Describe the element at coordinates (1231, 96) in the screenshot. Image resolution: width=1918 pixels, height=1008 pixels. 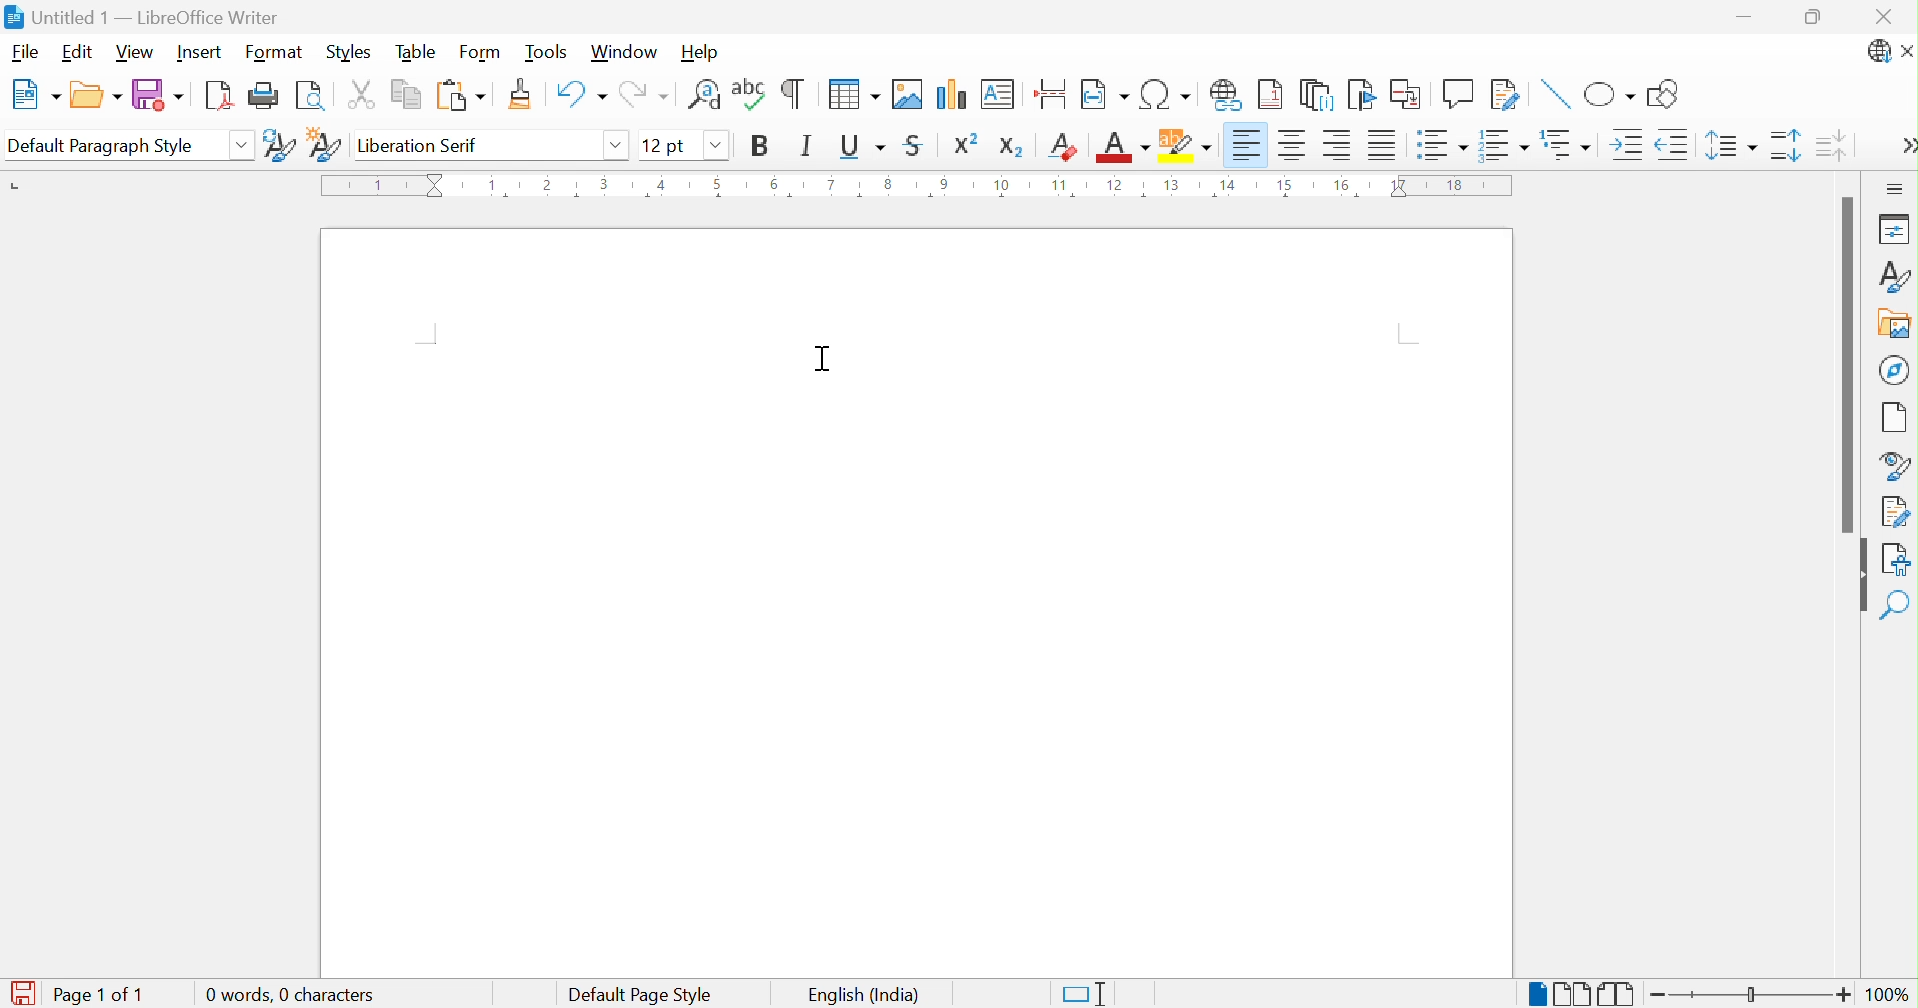
I see `Insert hyperlink` at that location.